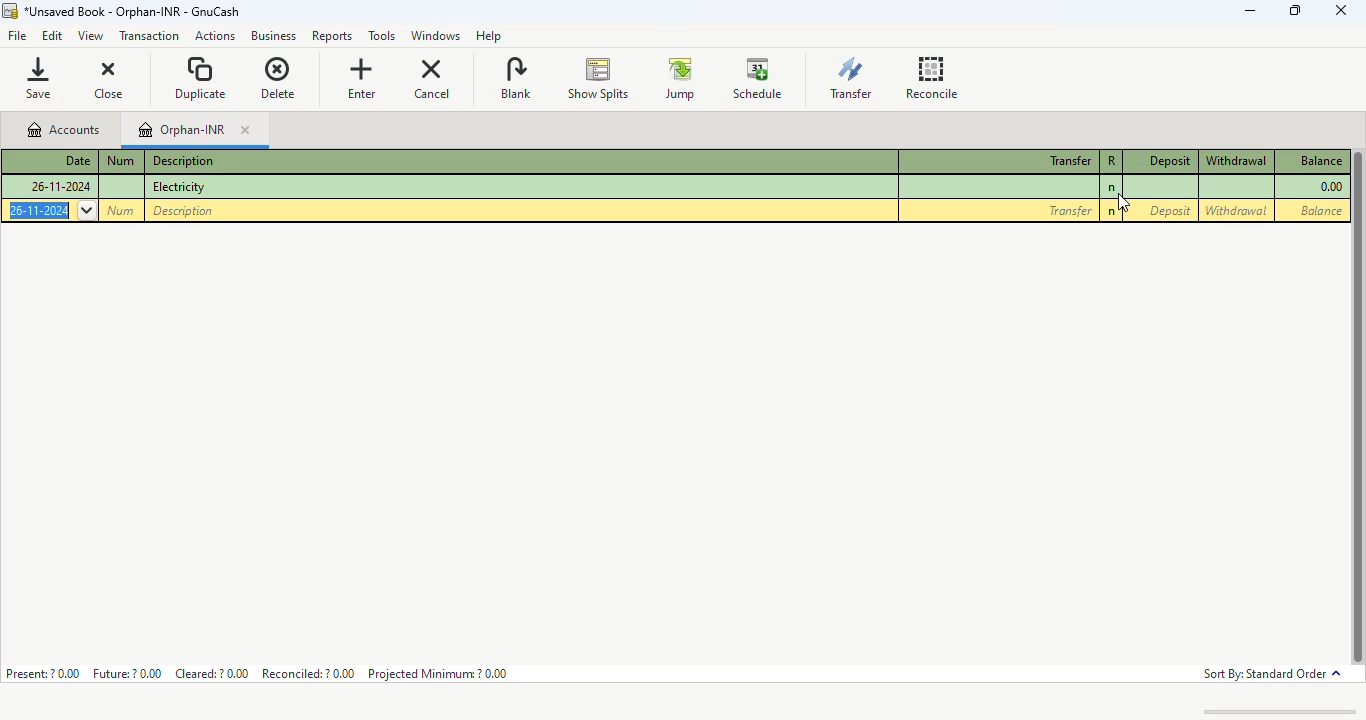 The image size is (1366, 720). What do you see at coordinates (60, 186) in the screenshot?
I see `26-11-2024` at bounding box center [60, 186].